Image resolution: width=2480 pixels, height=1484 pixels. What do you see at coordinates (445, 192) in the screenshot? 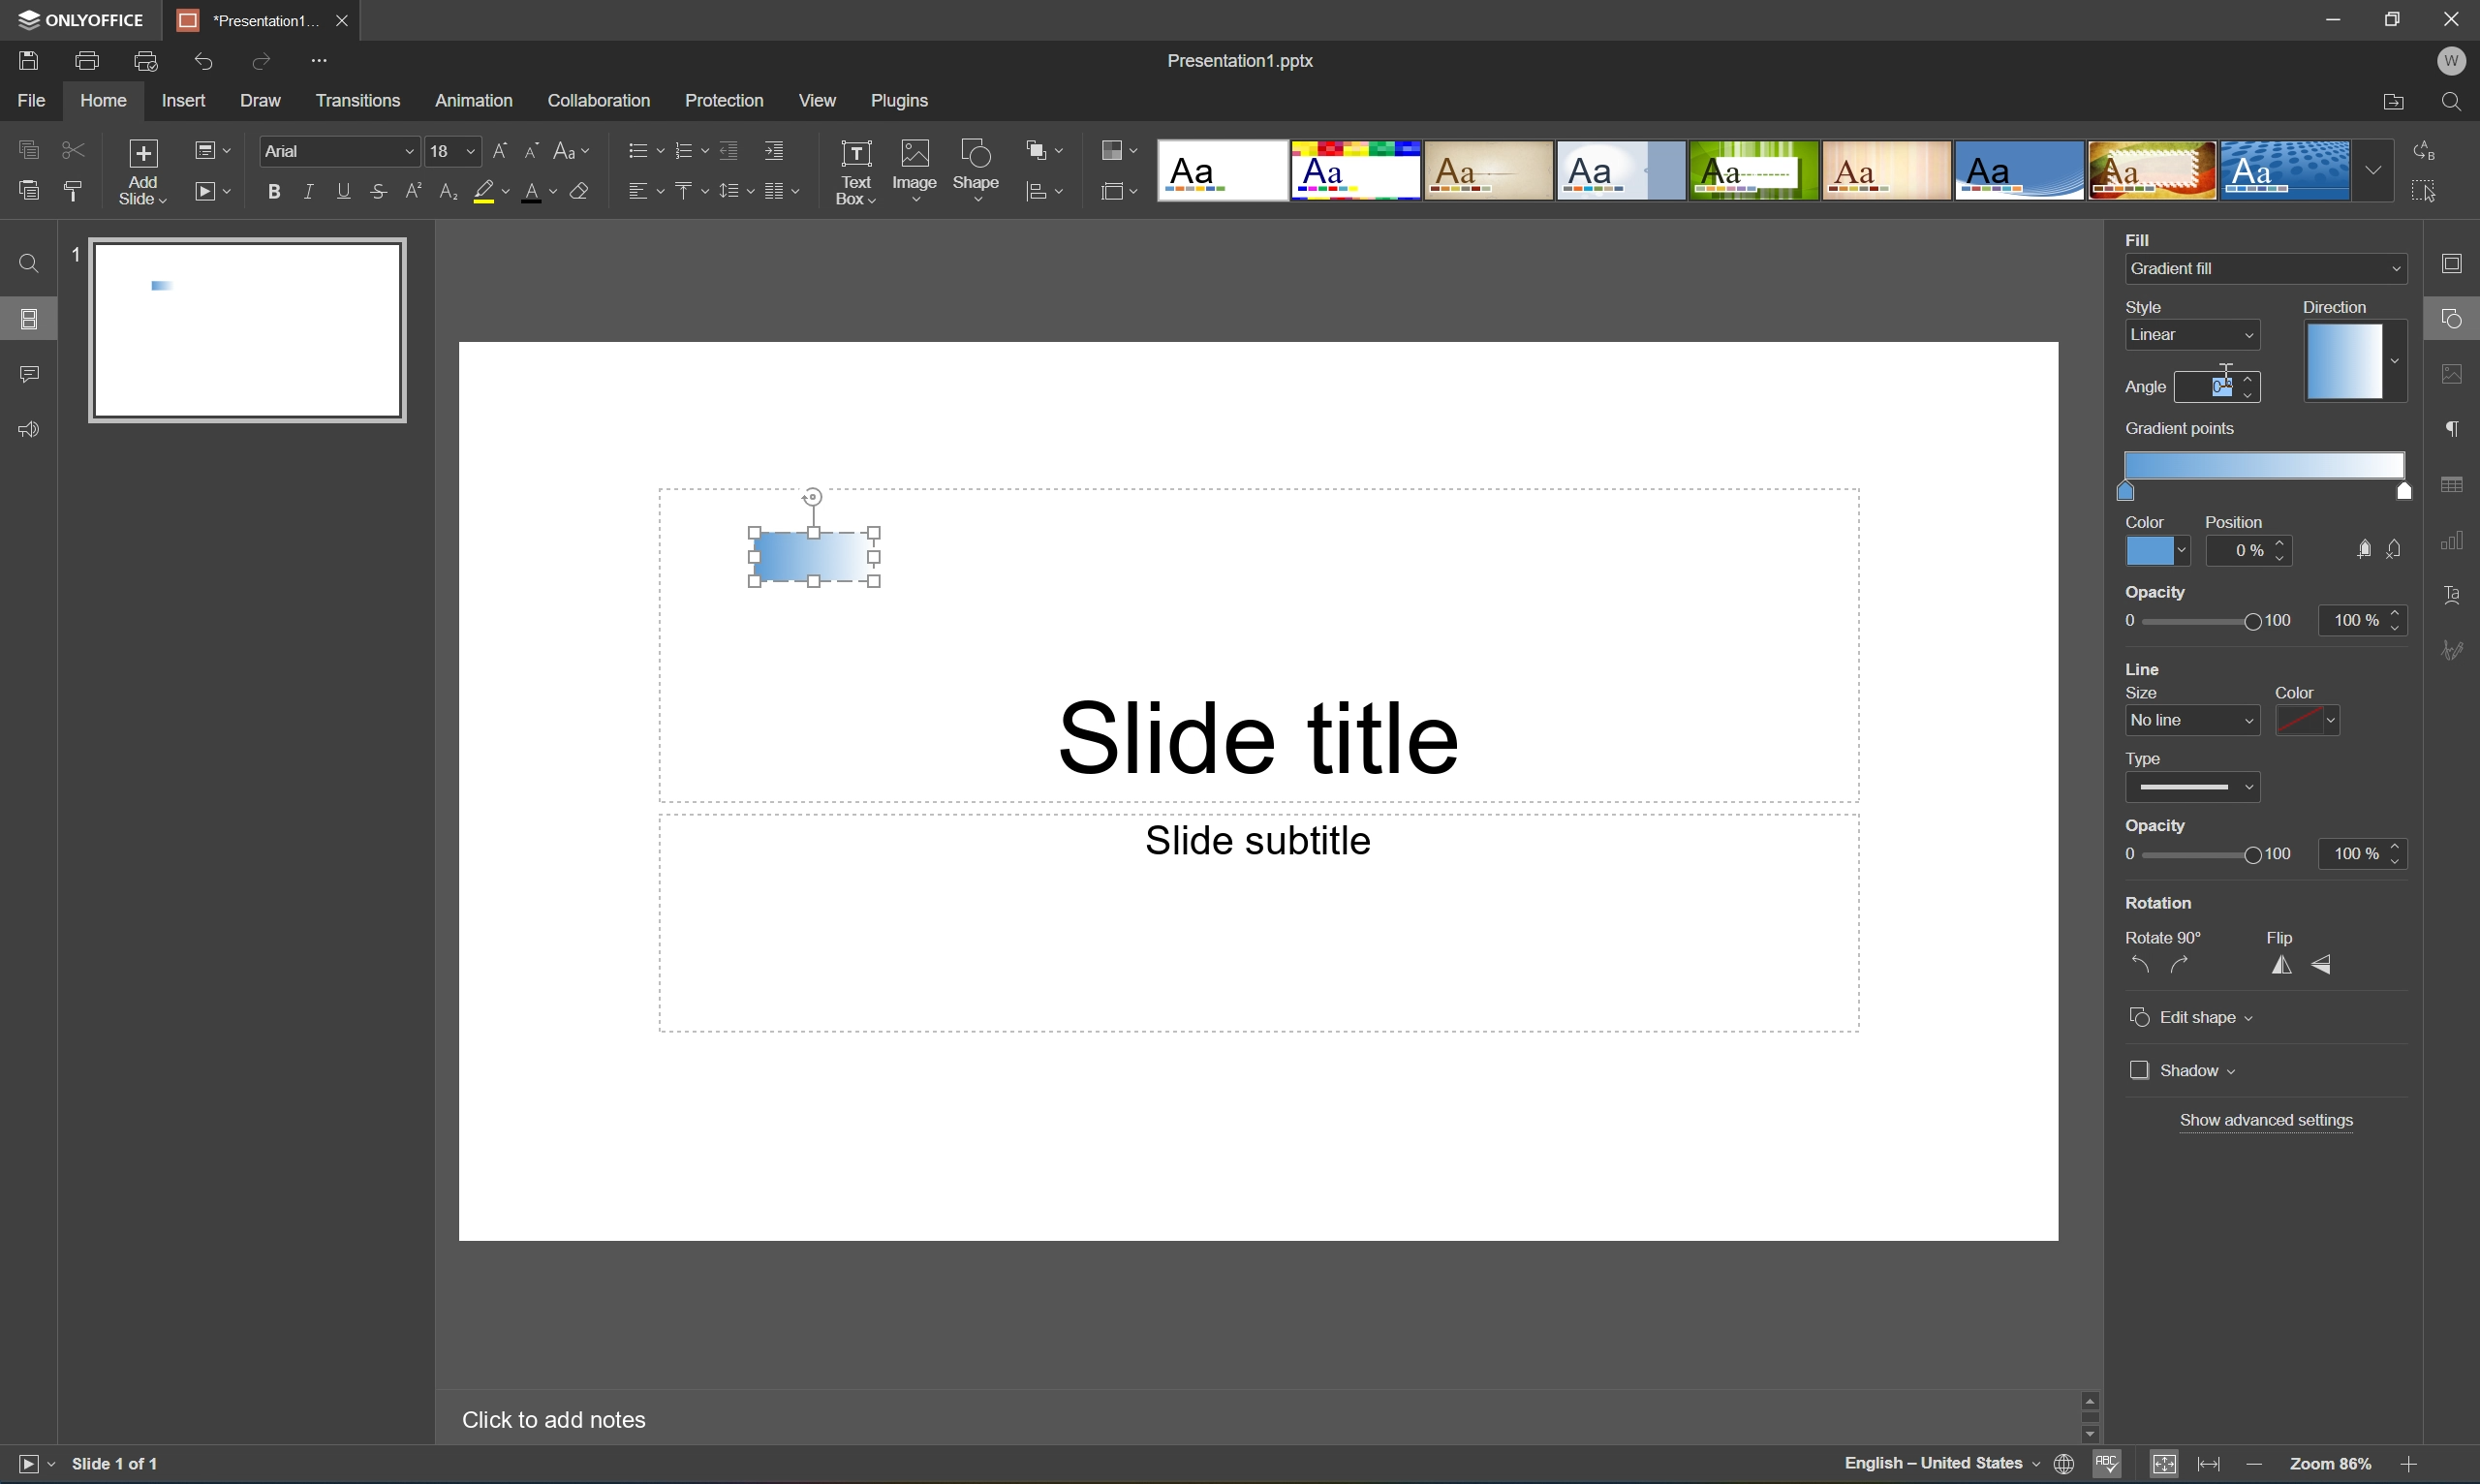
I see `Subscript` at bounding box center [445, 192].